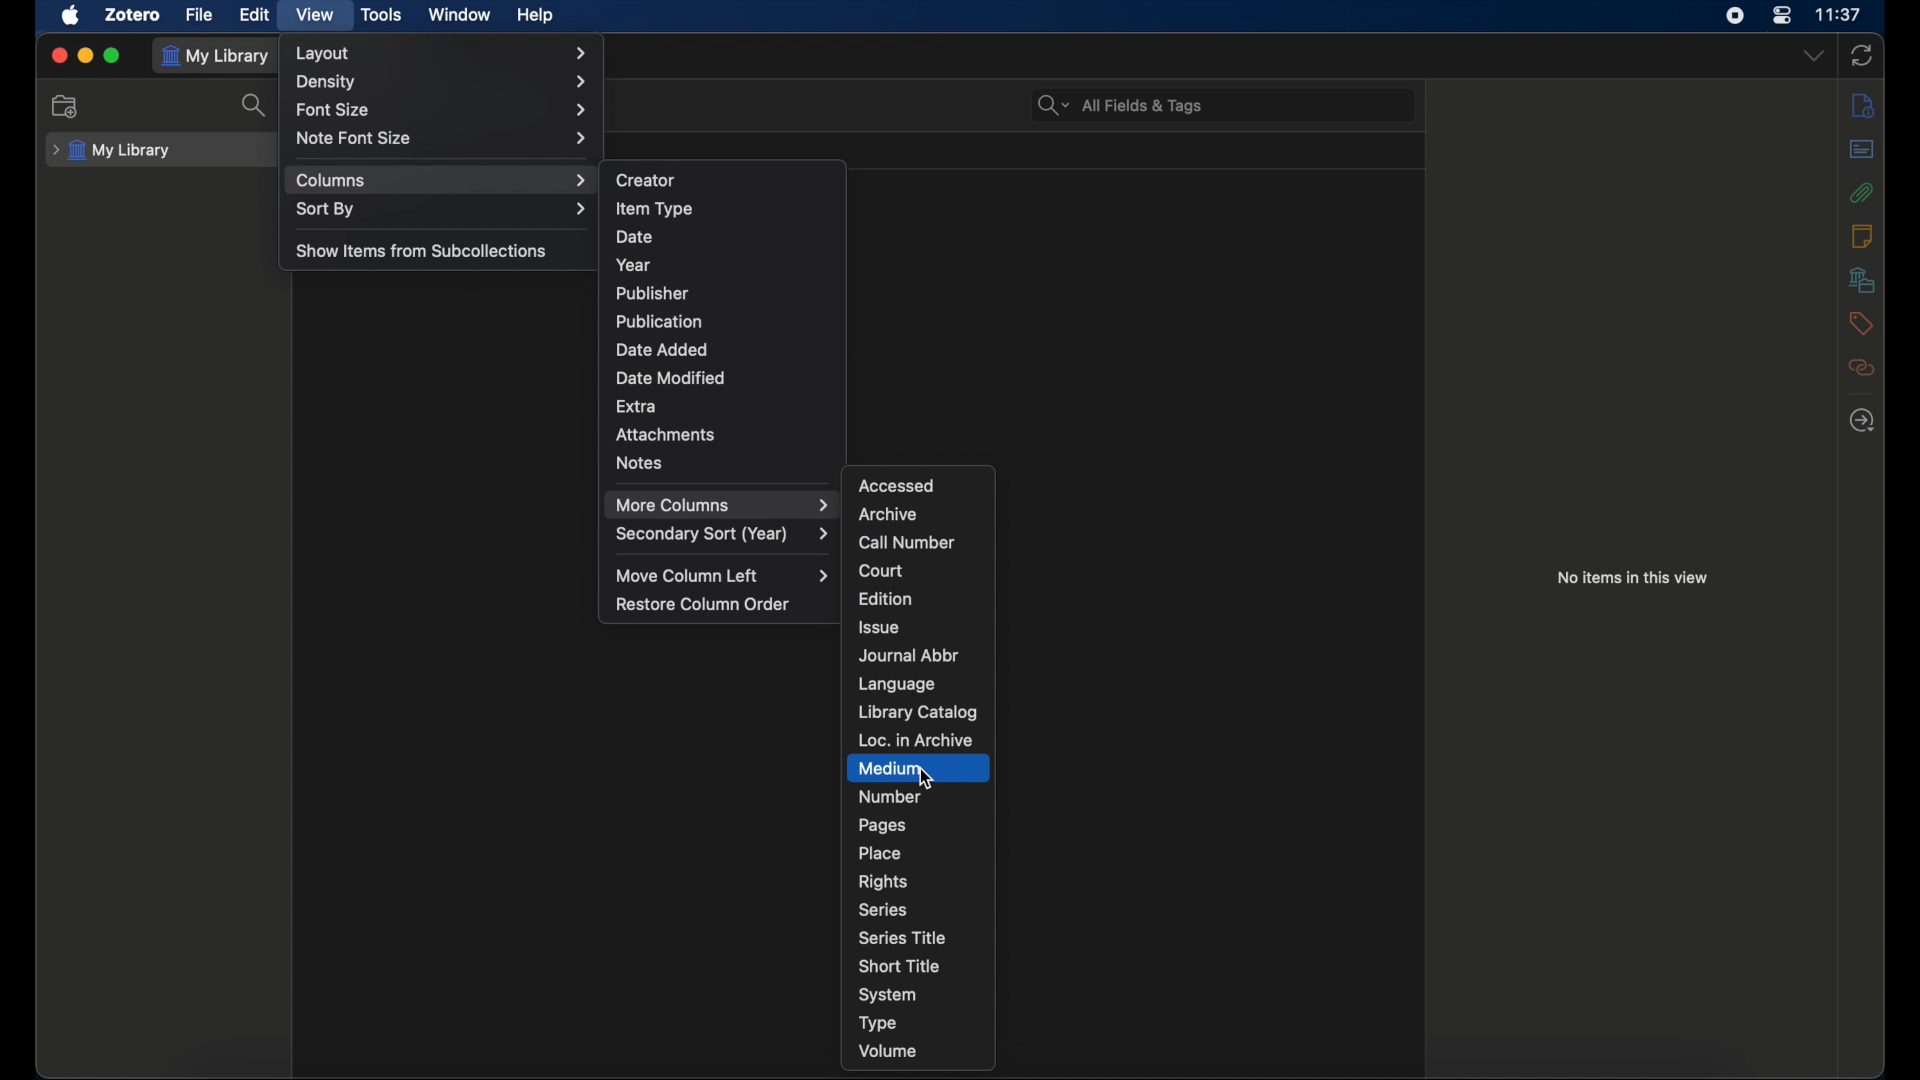 This screenshot has width=1920, height=1080. What do you see at coordinates (655, 209) in the screenshot?
I see `item type` at bounding box center [655, 209].